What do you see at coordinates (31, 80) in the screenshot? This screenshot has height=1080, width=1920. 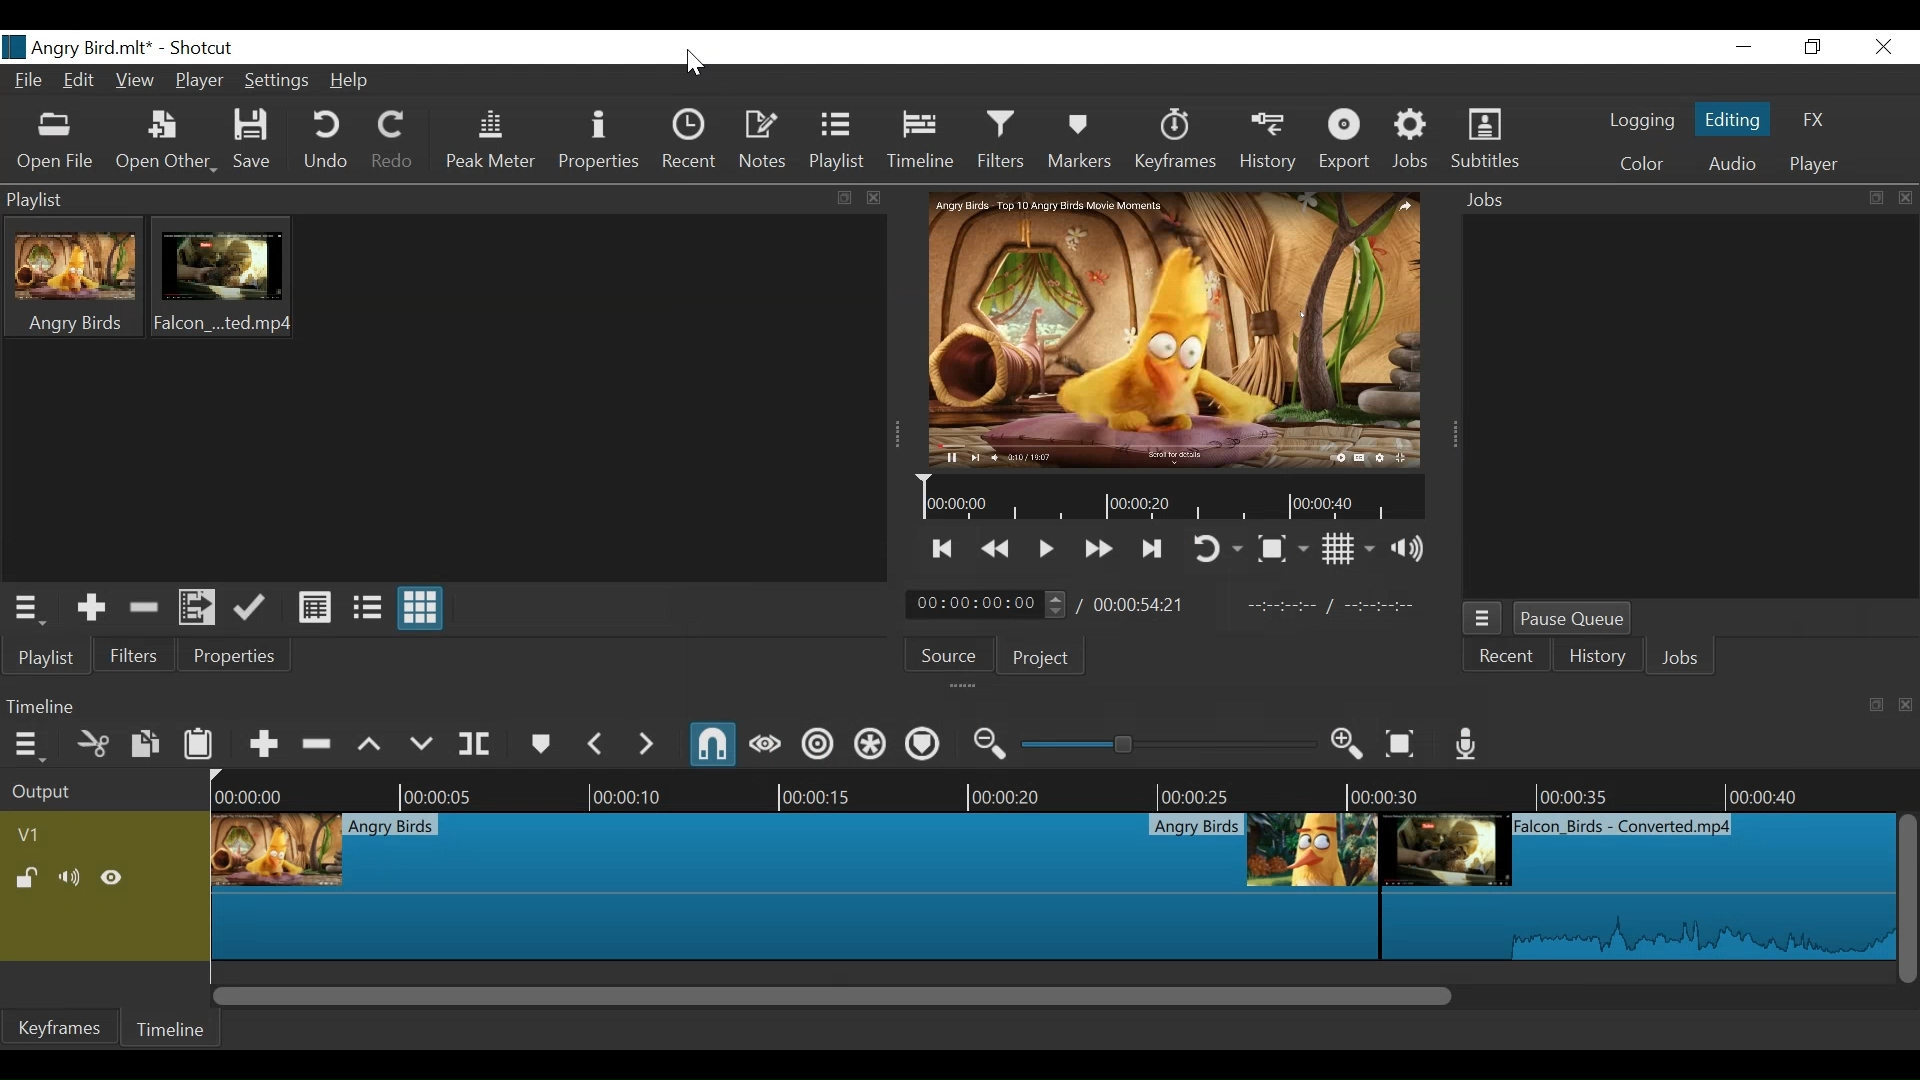 I see `File` at bounding box center [31, 80].